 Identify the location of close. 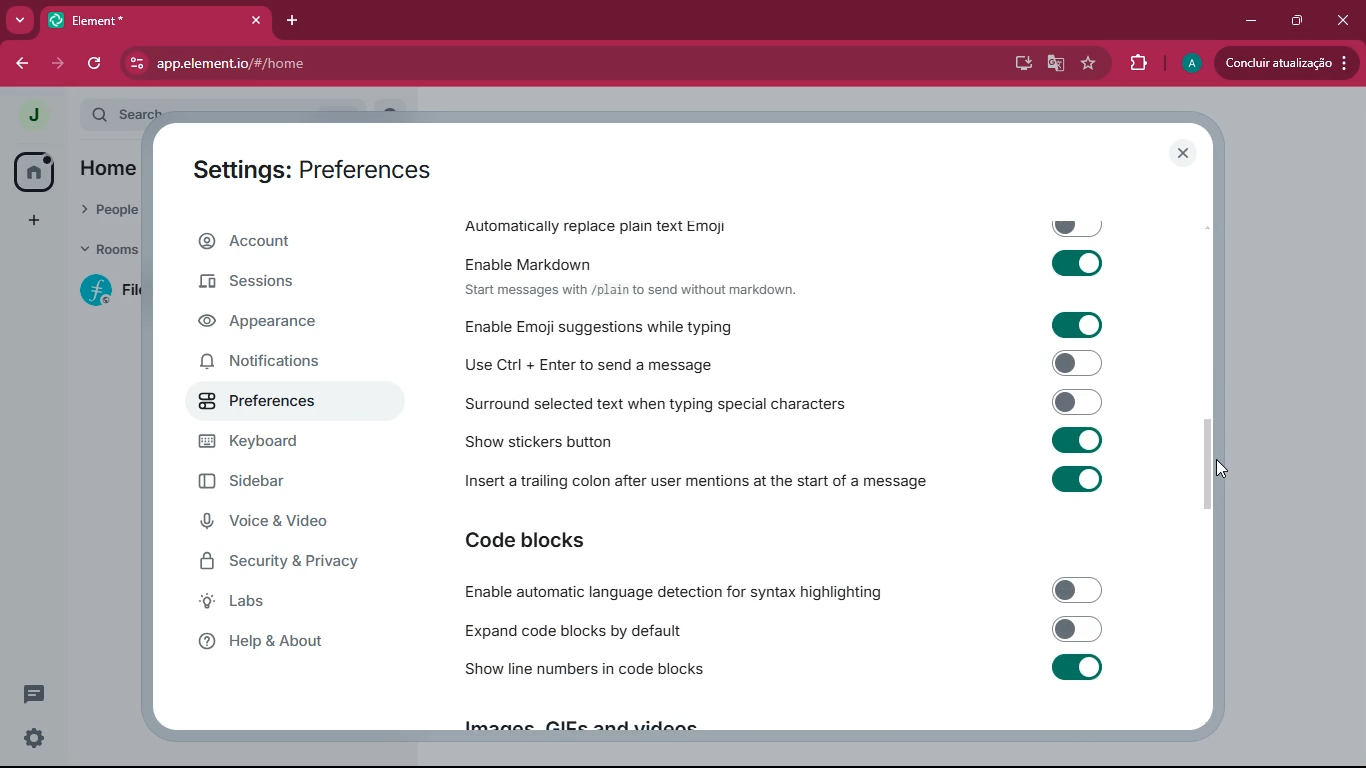
(1185, 153).